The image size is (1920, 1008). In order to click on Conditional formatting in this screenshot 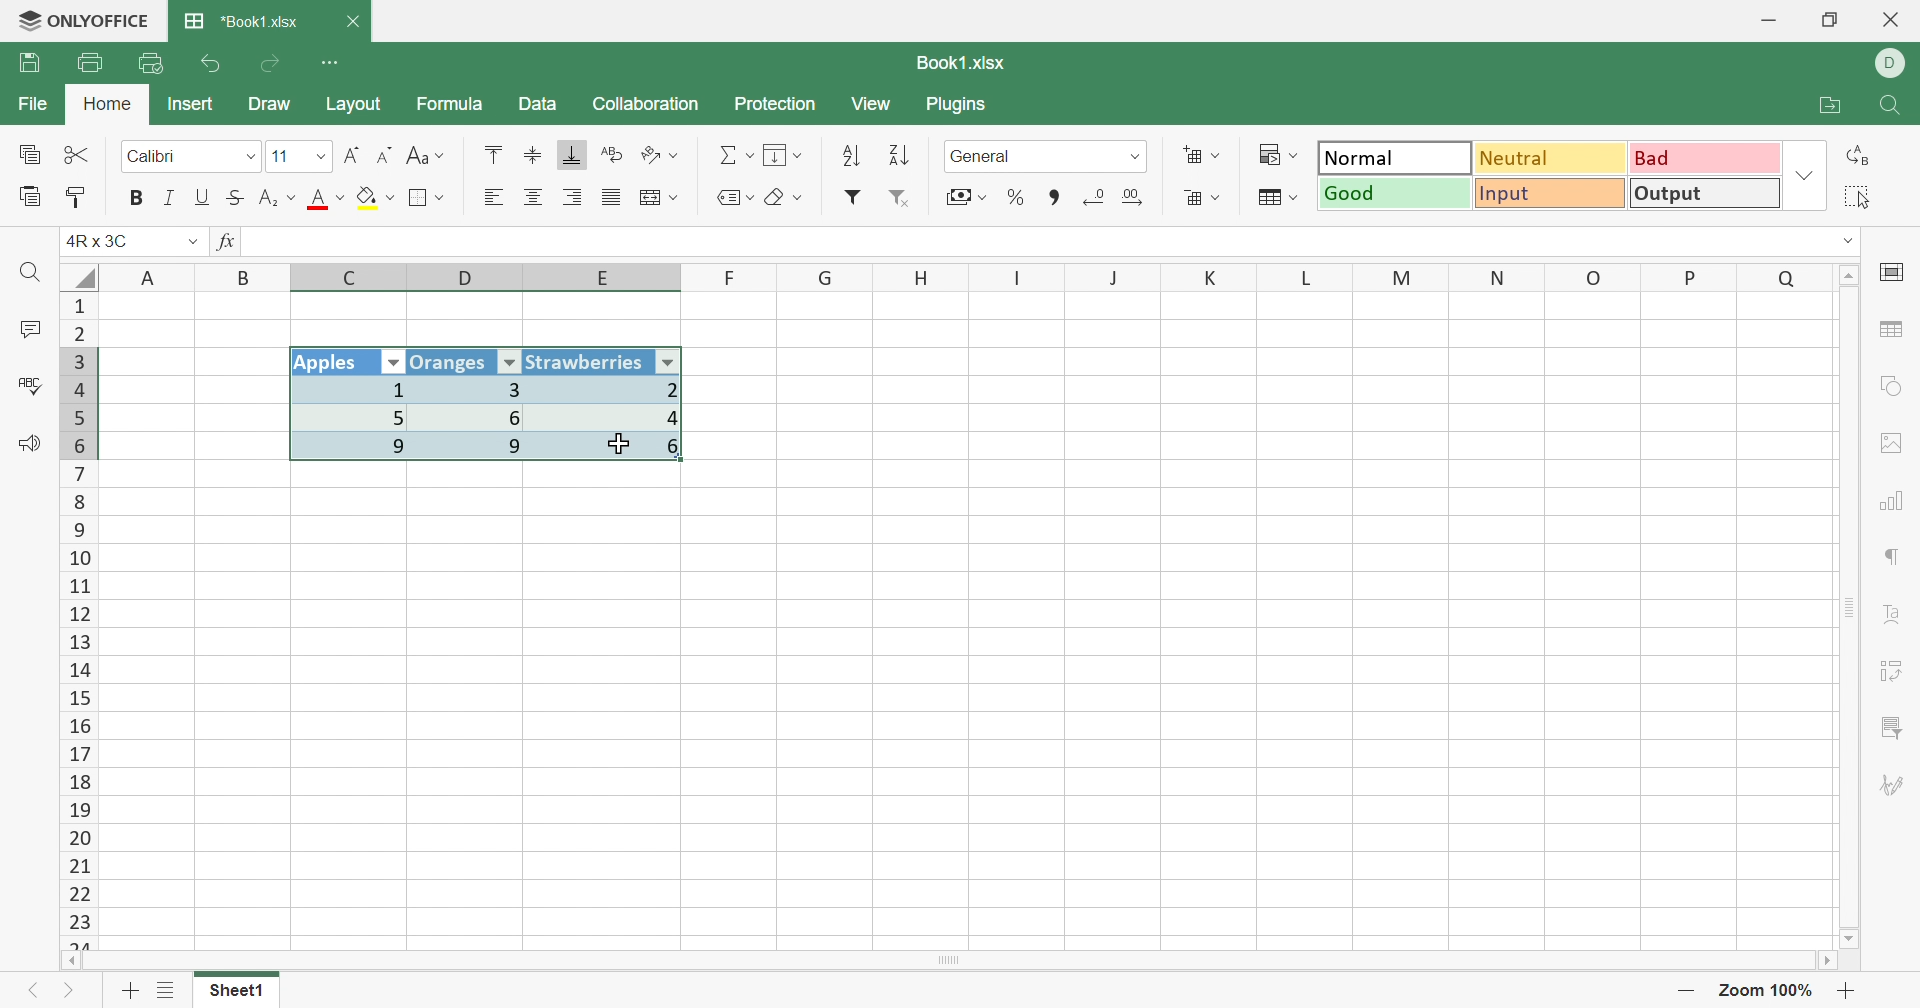, I will do `click(1283, 155)`.